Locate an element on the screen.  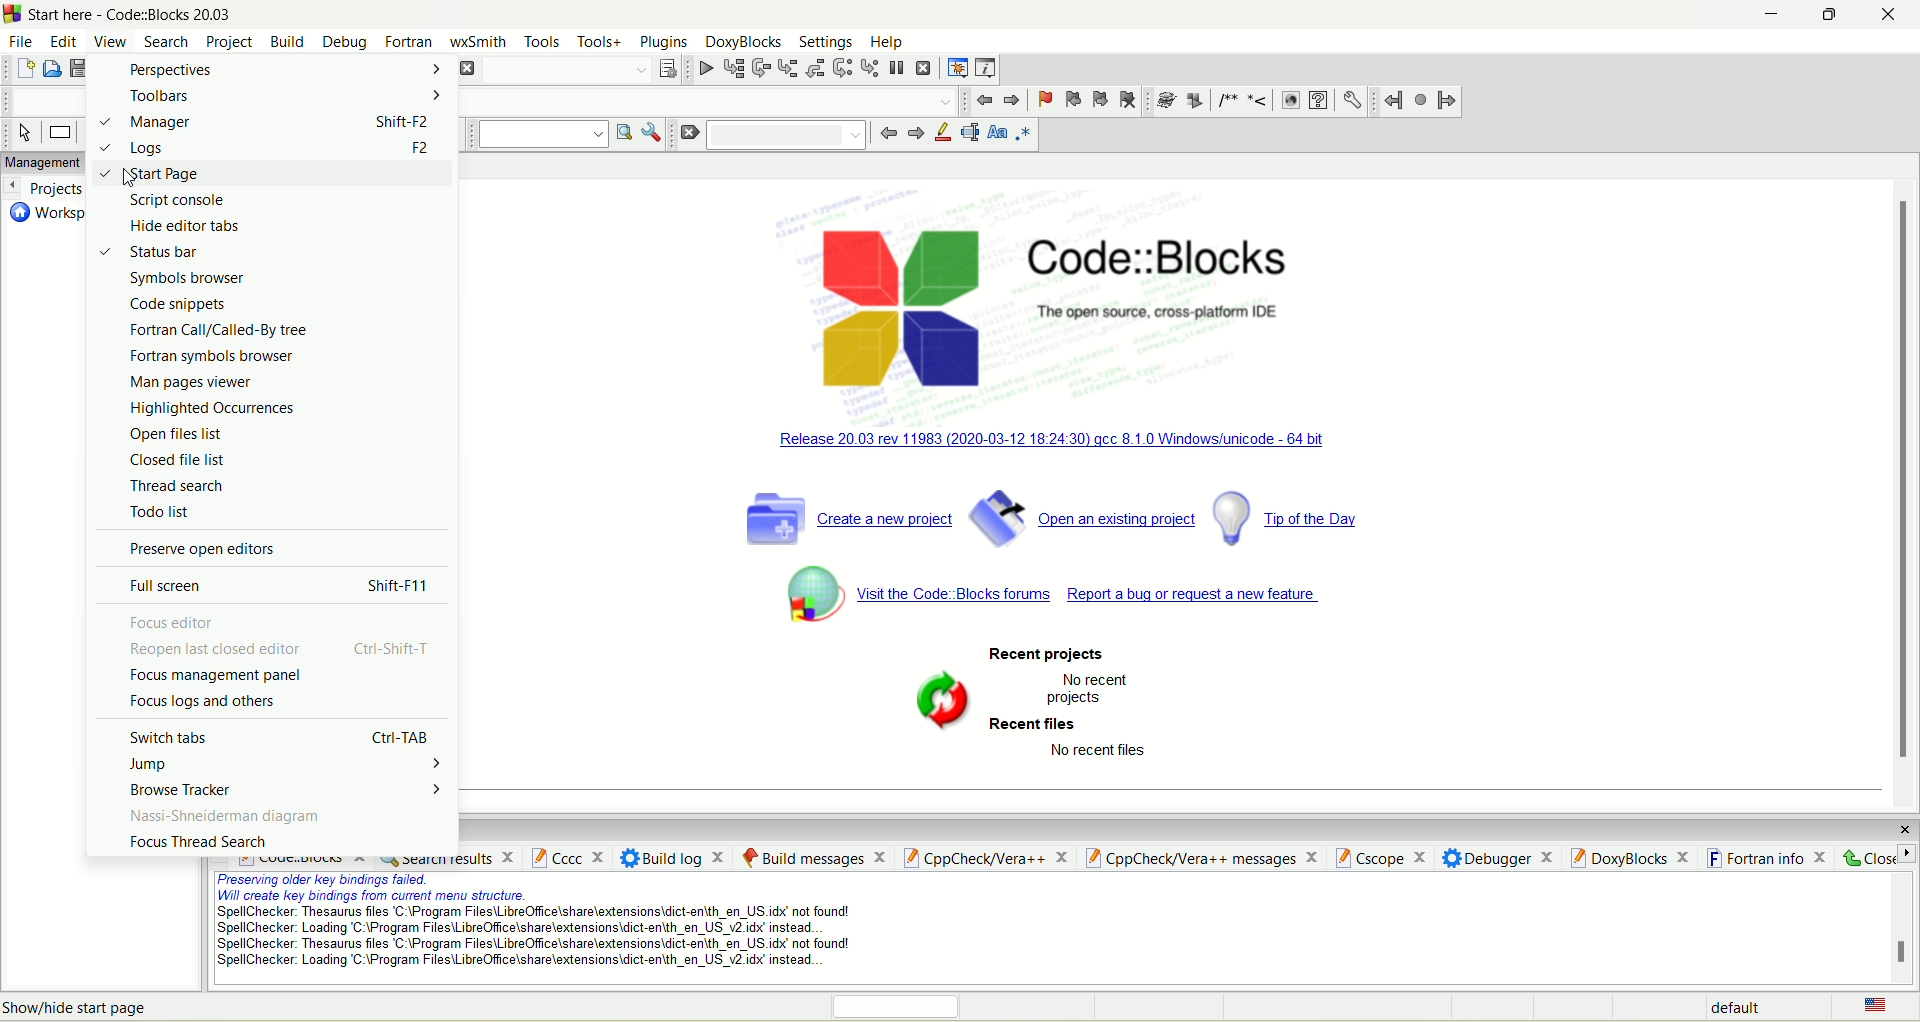
symbol is located at coordinates (799, 592).